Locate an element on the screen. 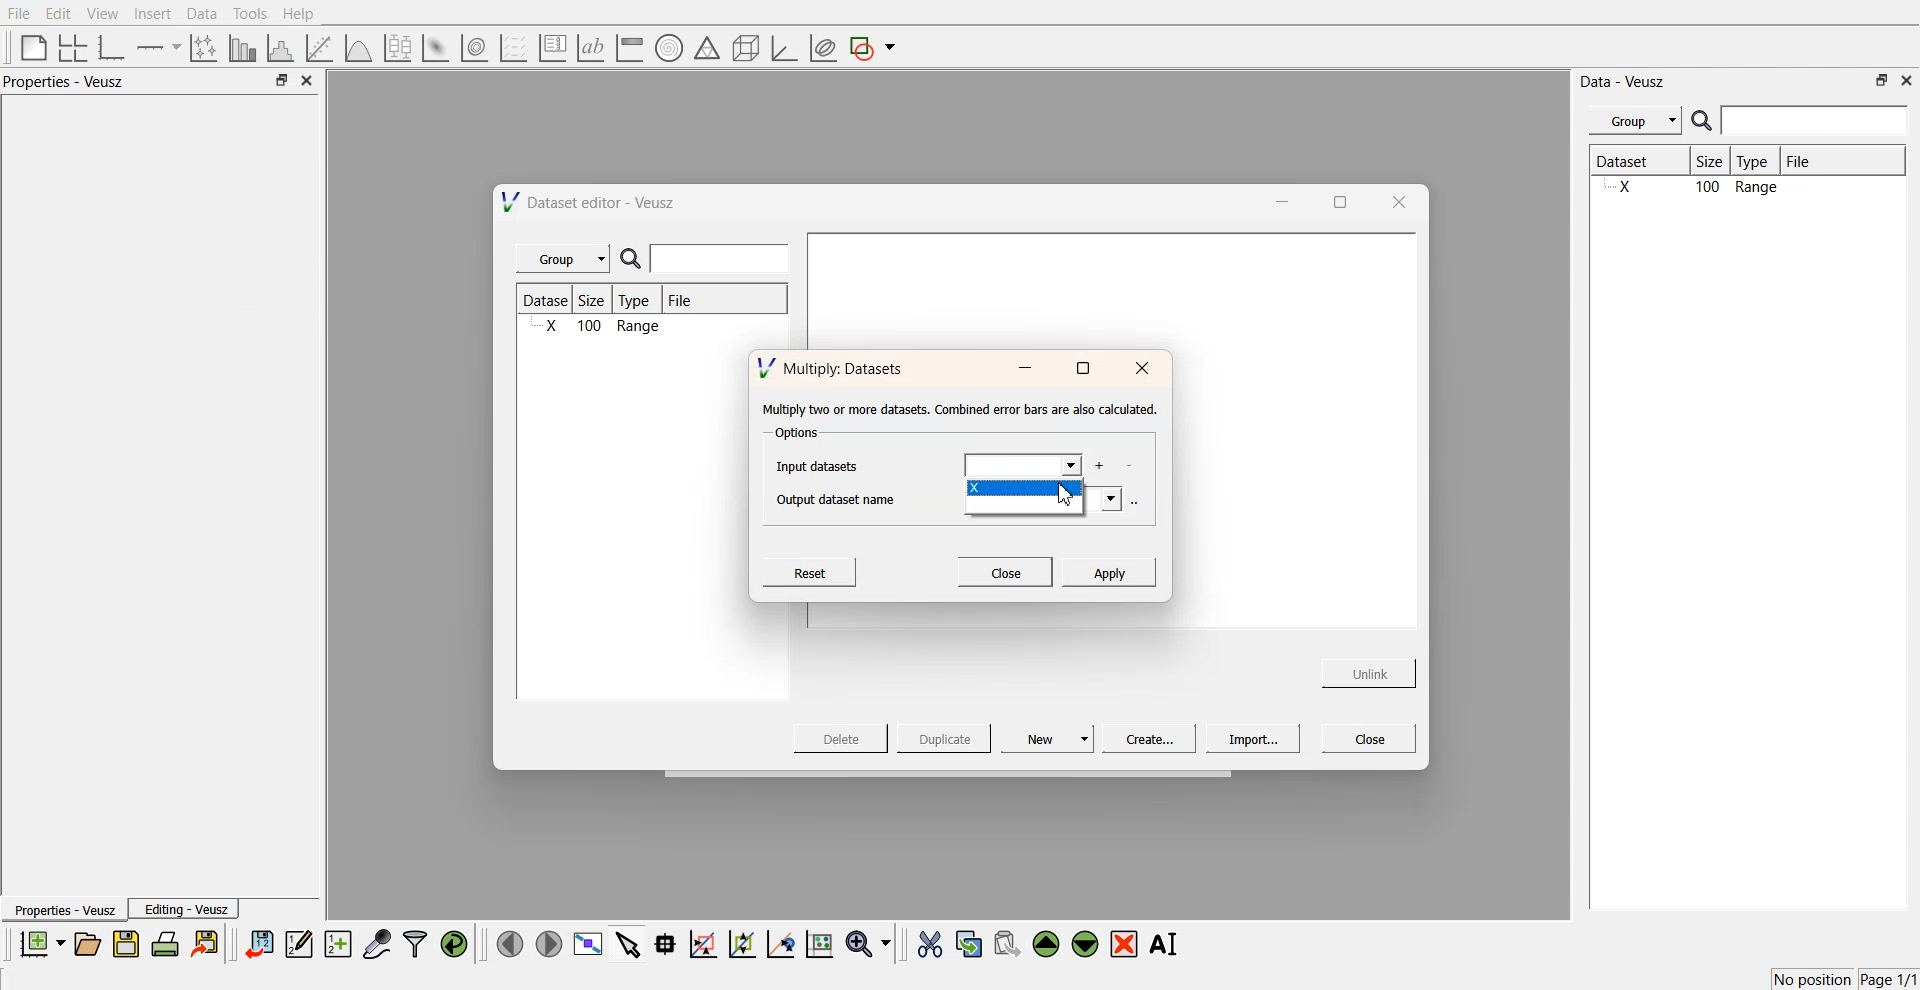  minimise or maximise is located at coordinates (281, 81).